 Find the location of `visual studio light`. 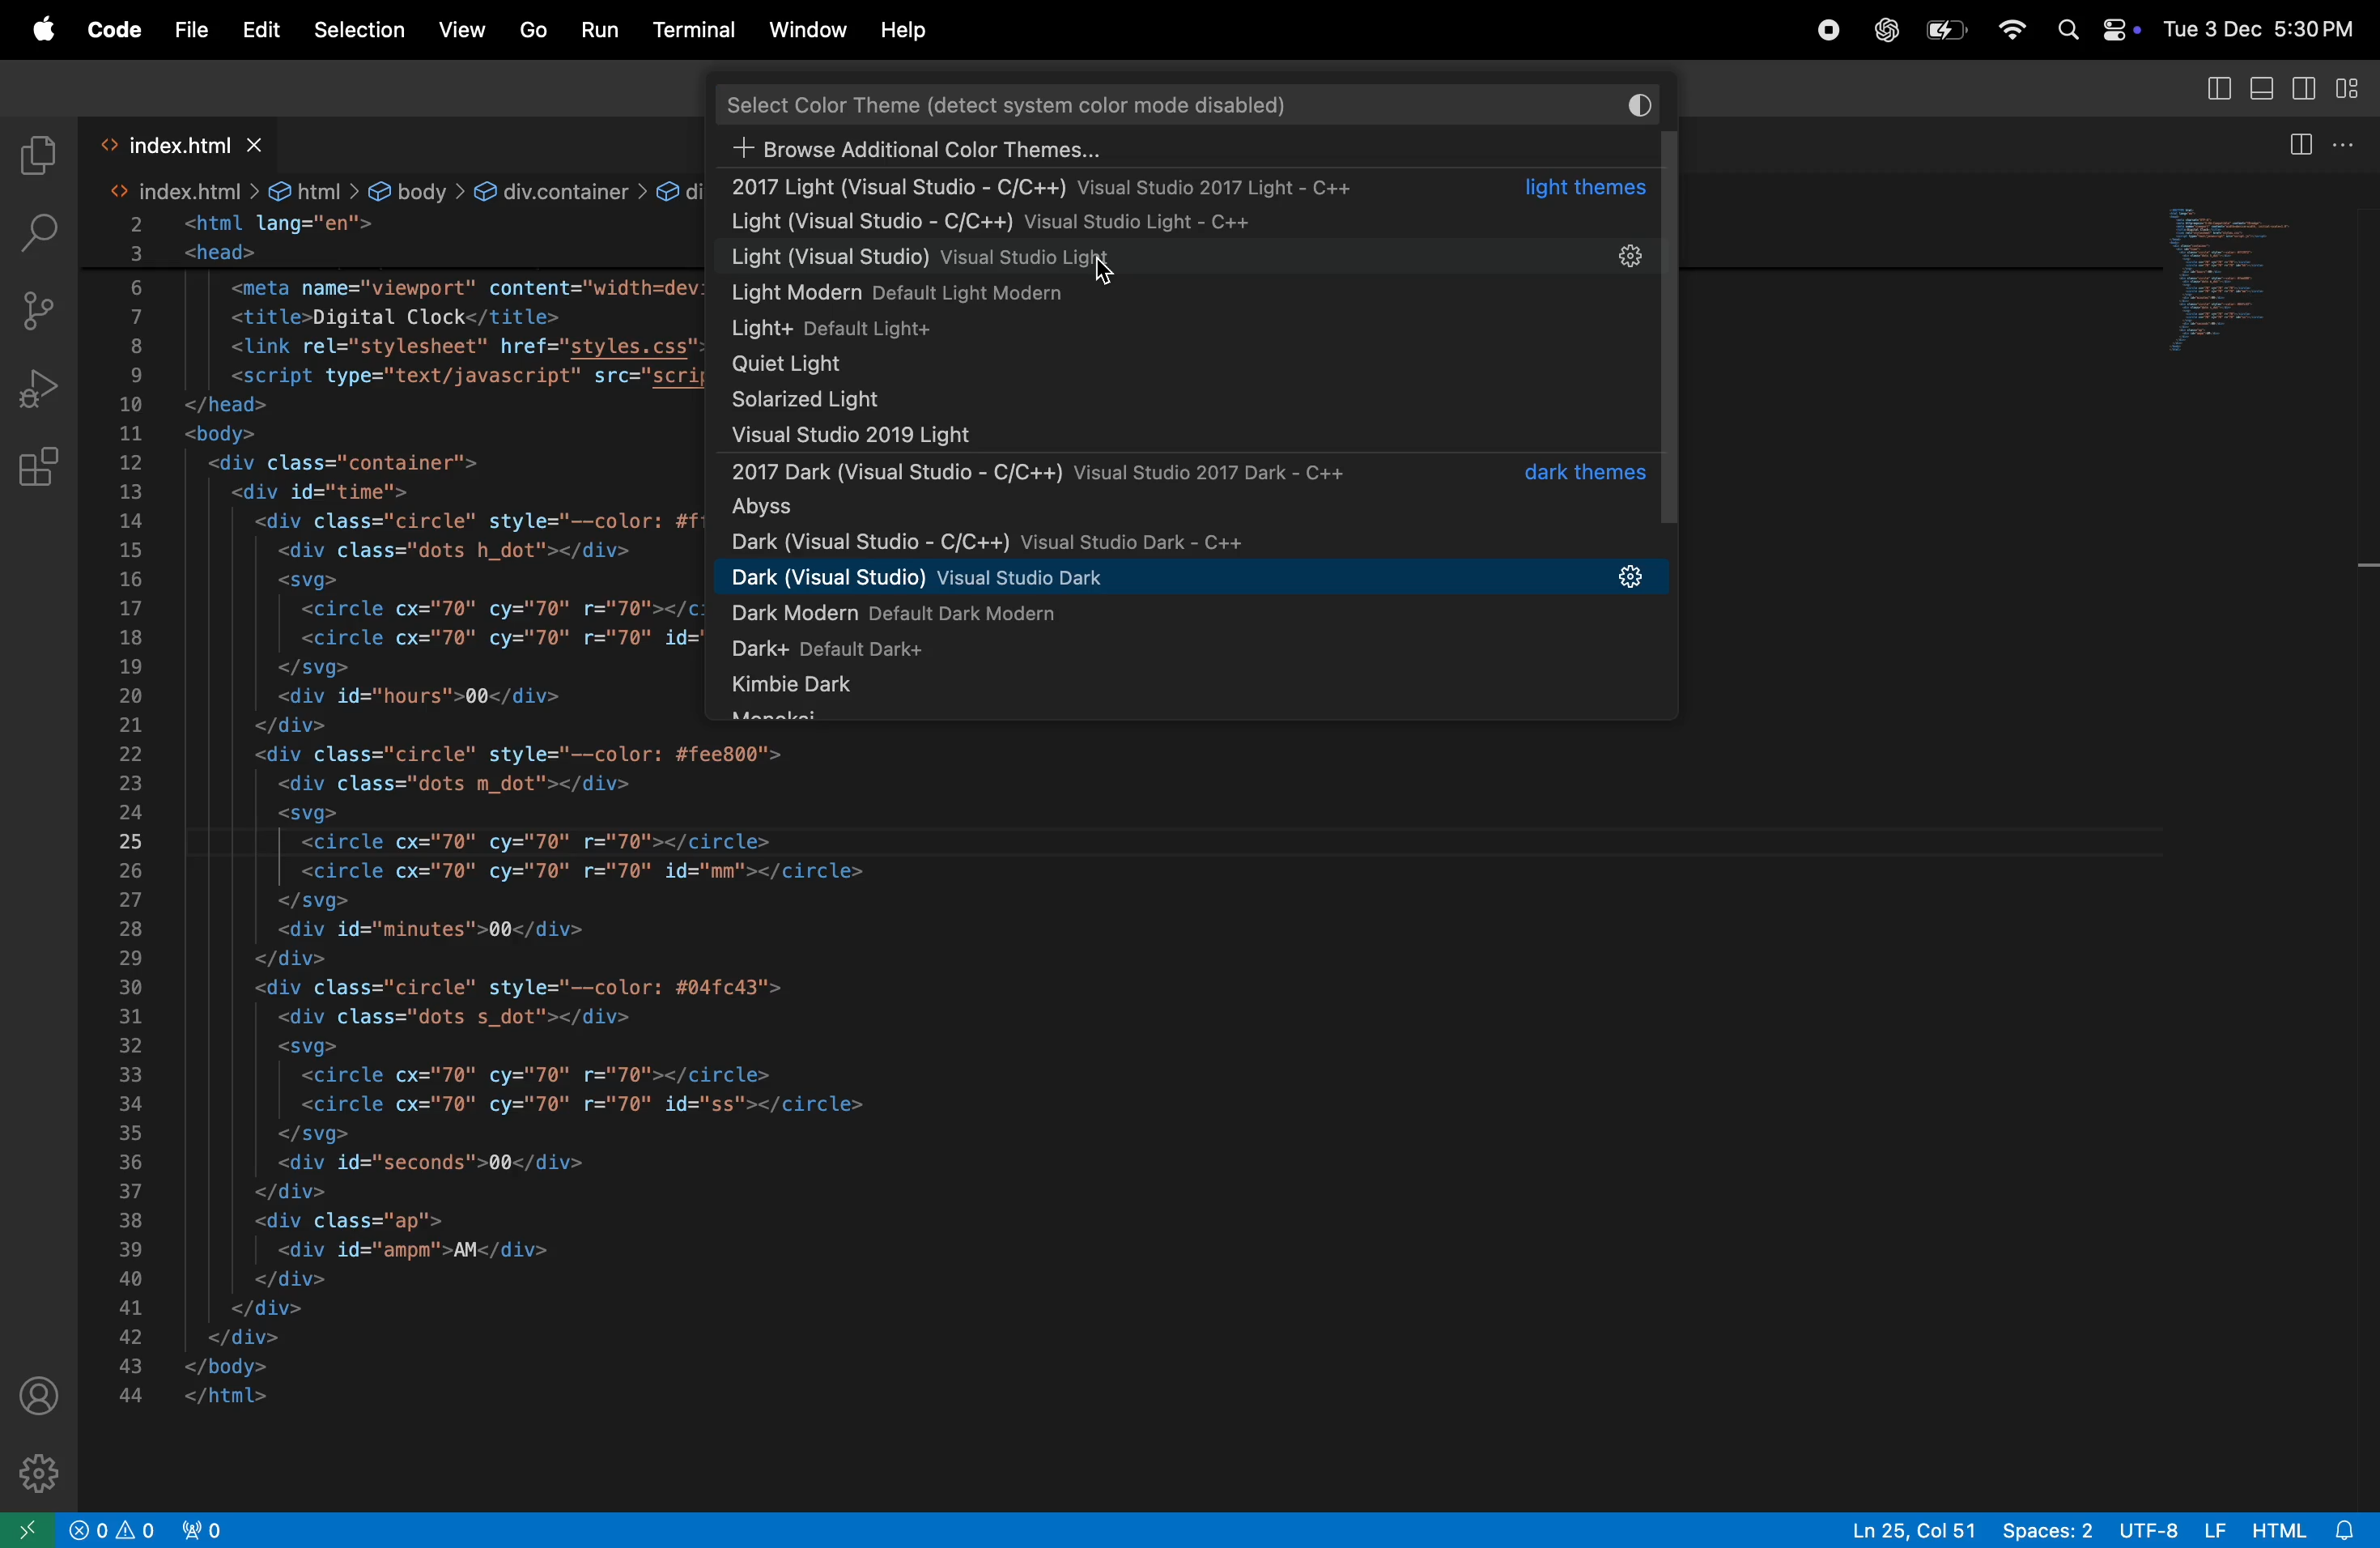

visual studio light is located at coordinates (1180, 436).